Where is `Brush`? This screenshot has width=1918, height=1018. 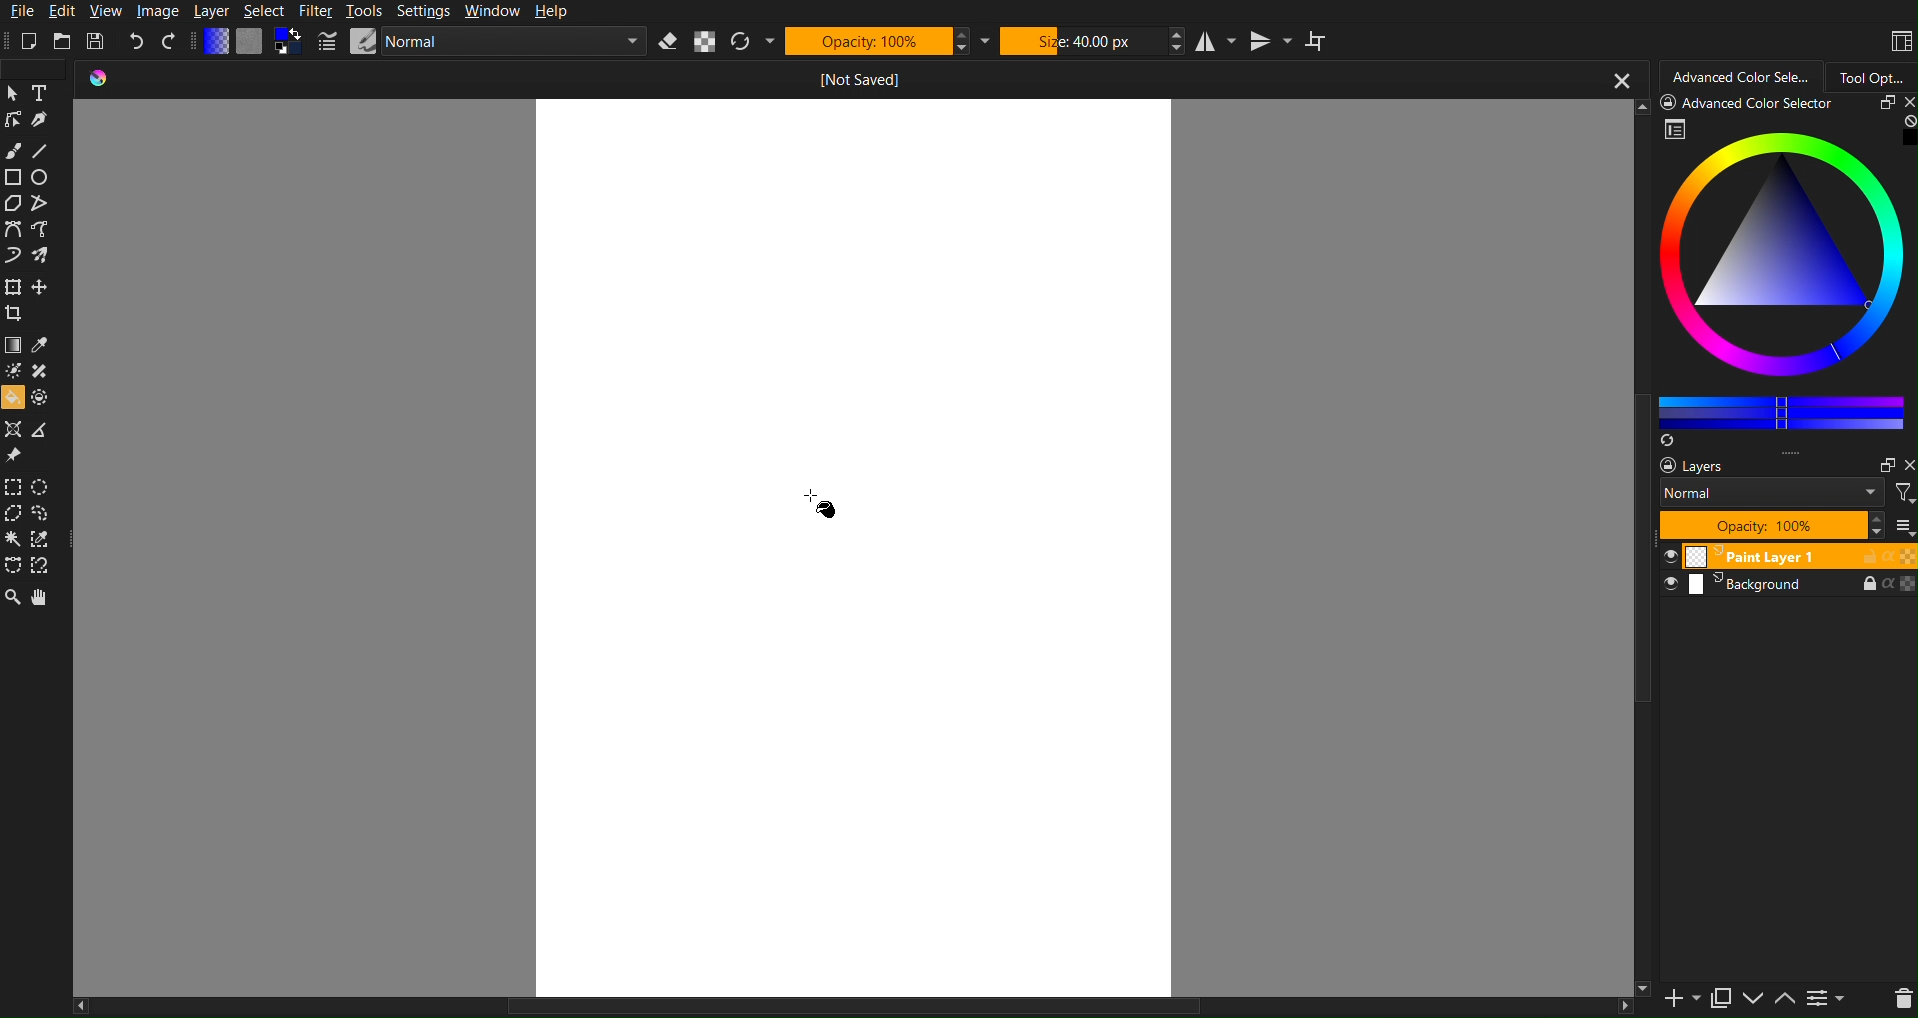
Brush is located at coordinates (12, 146).